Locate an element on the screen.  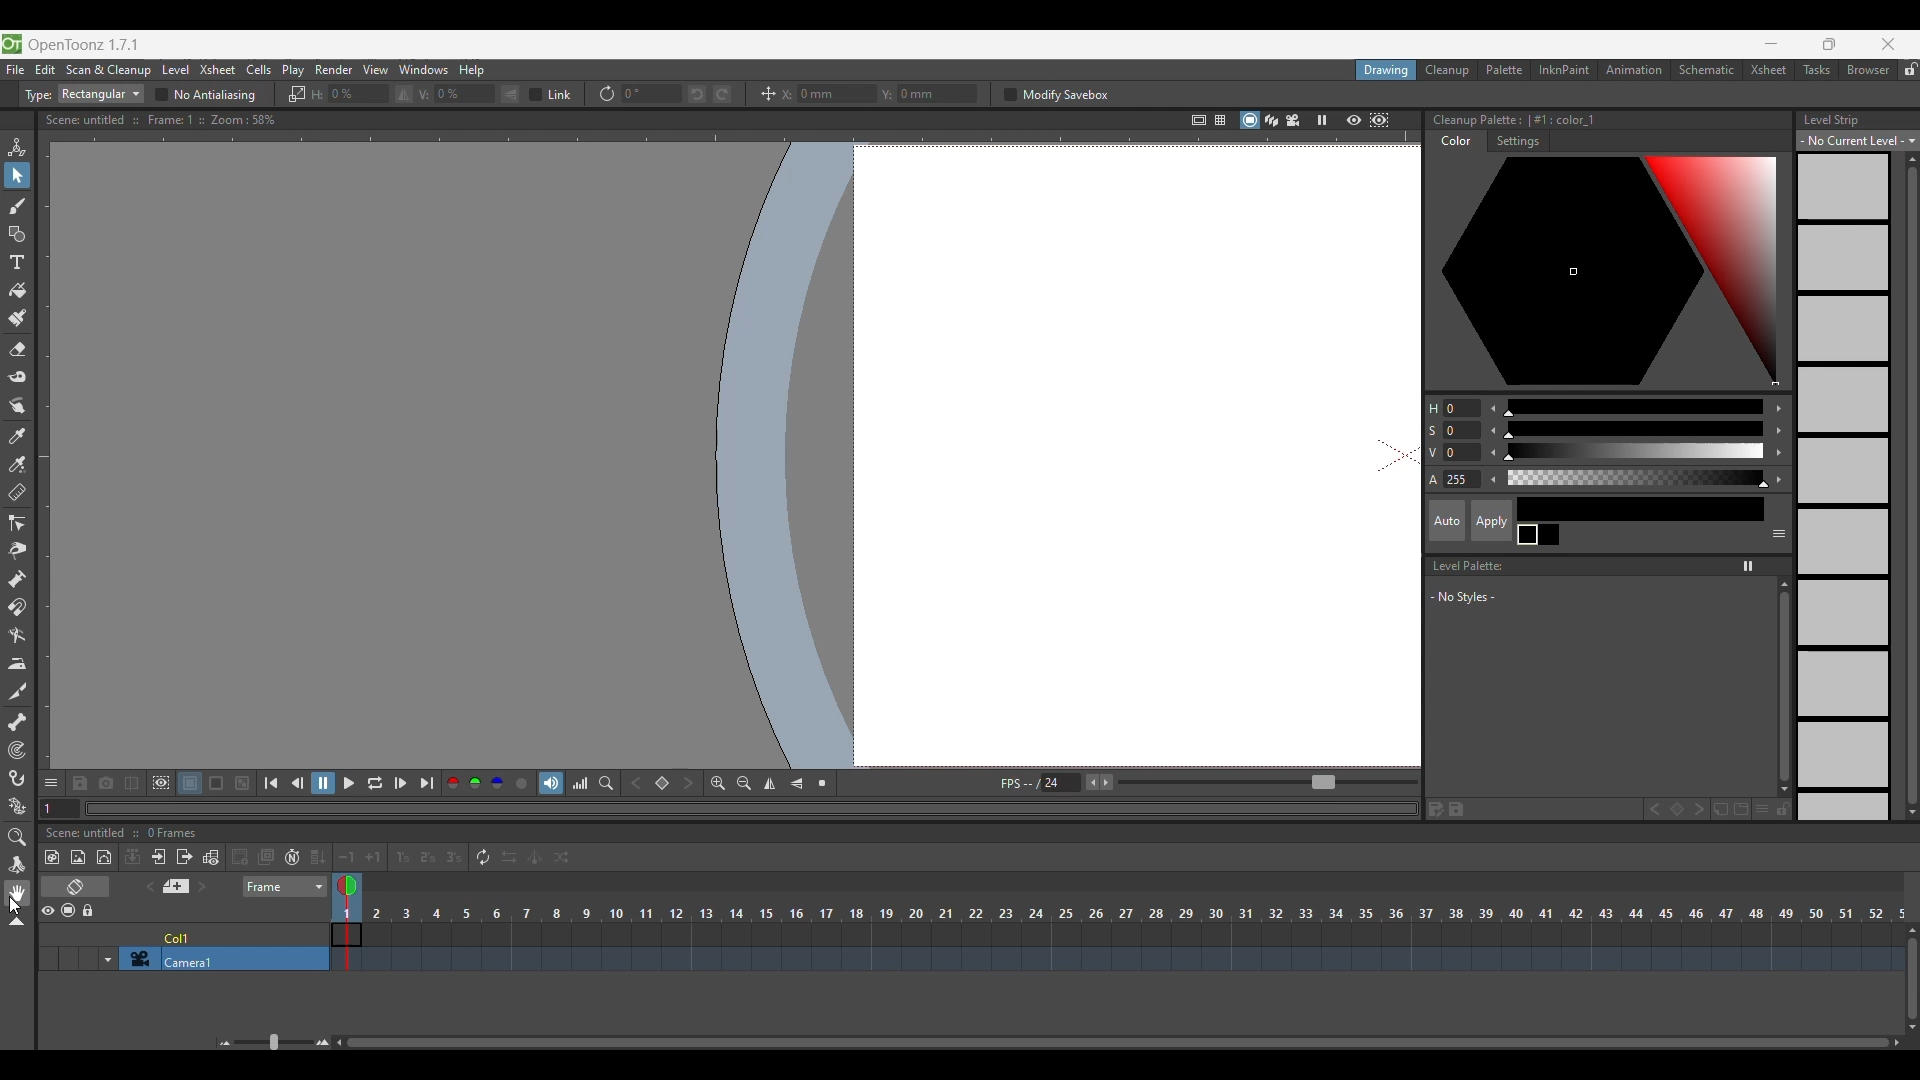
Frame sheet options is located at coordinates (285, 887).